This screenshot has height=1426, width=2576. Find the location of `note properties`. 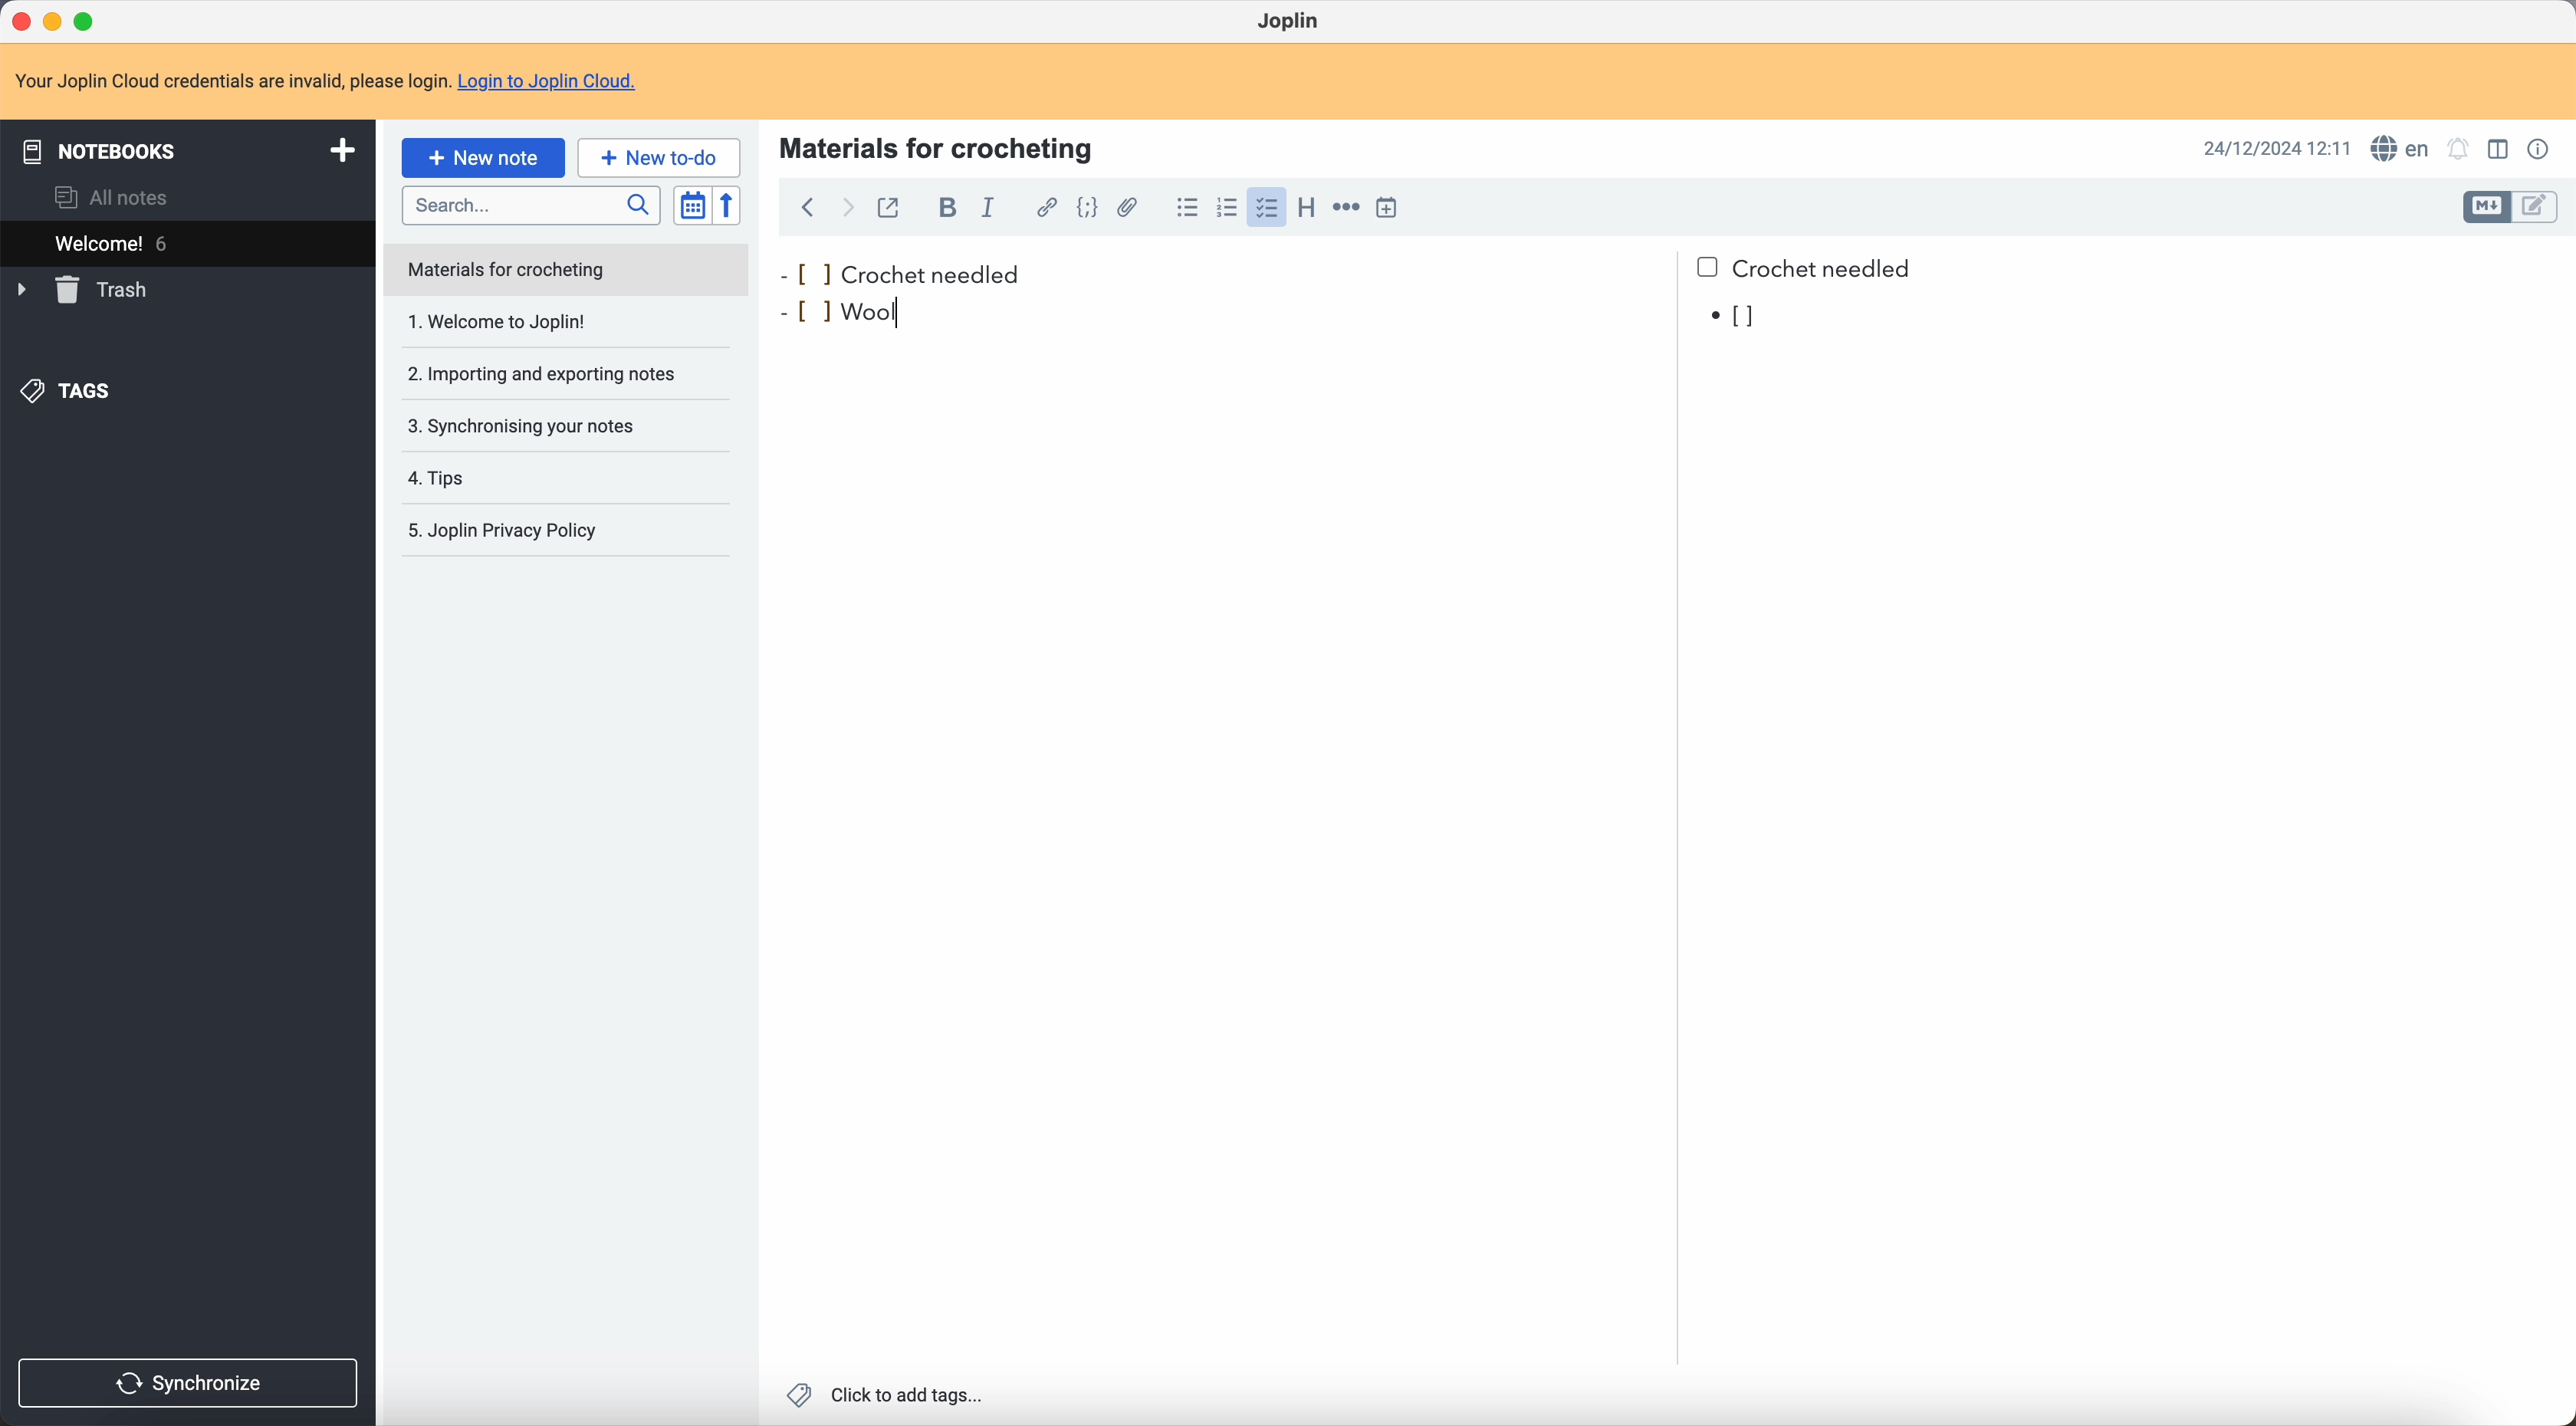

note properties is located at coordinates (2541, 150).